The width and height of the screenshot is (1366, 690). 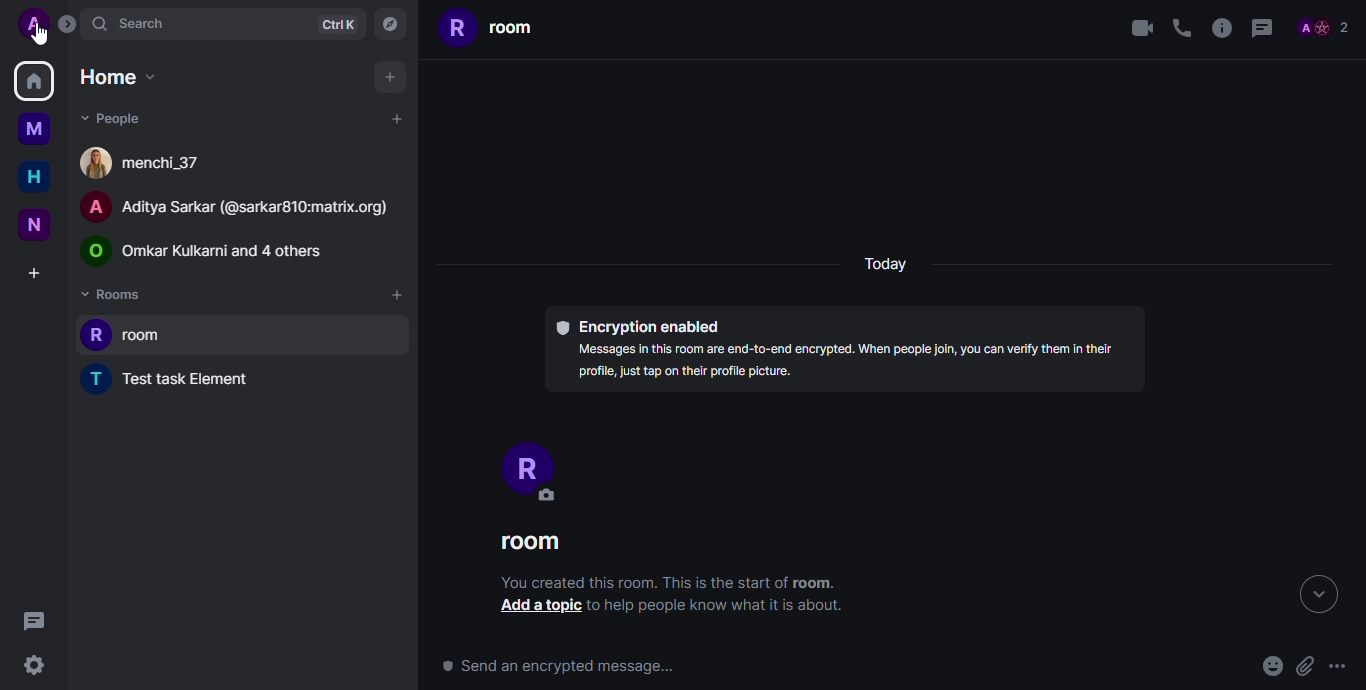 What do you see at coordinates (38, 128) in the screenshot?
I see `myspace` at bounding box center [38, 128].